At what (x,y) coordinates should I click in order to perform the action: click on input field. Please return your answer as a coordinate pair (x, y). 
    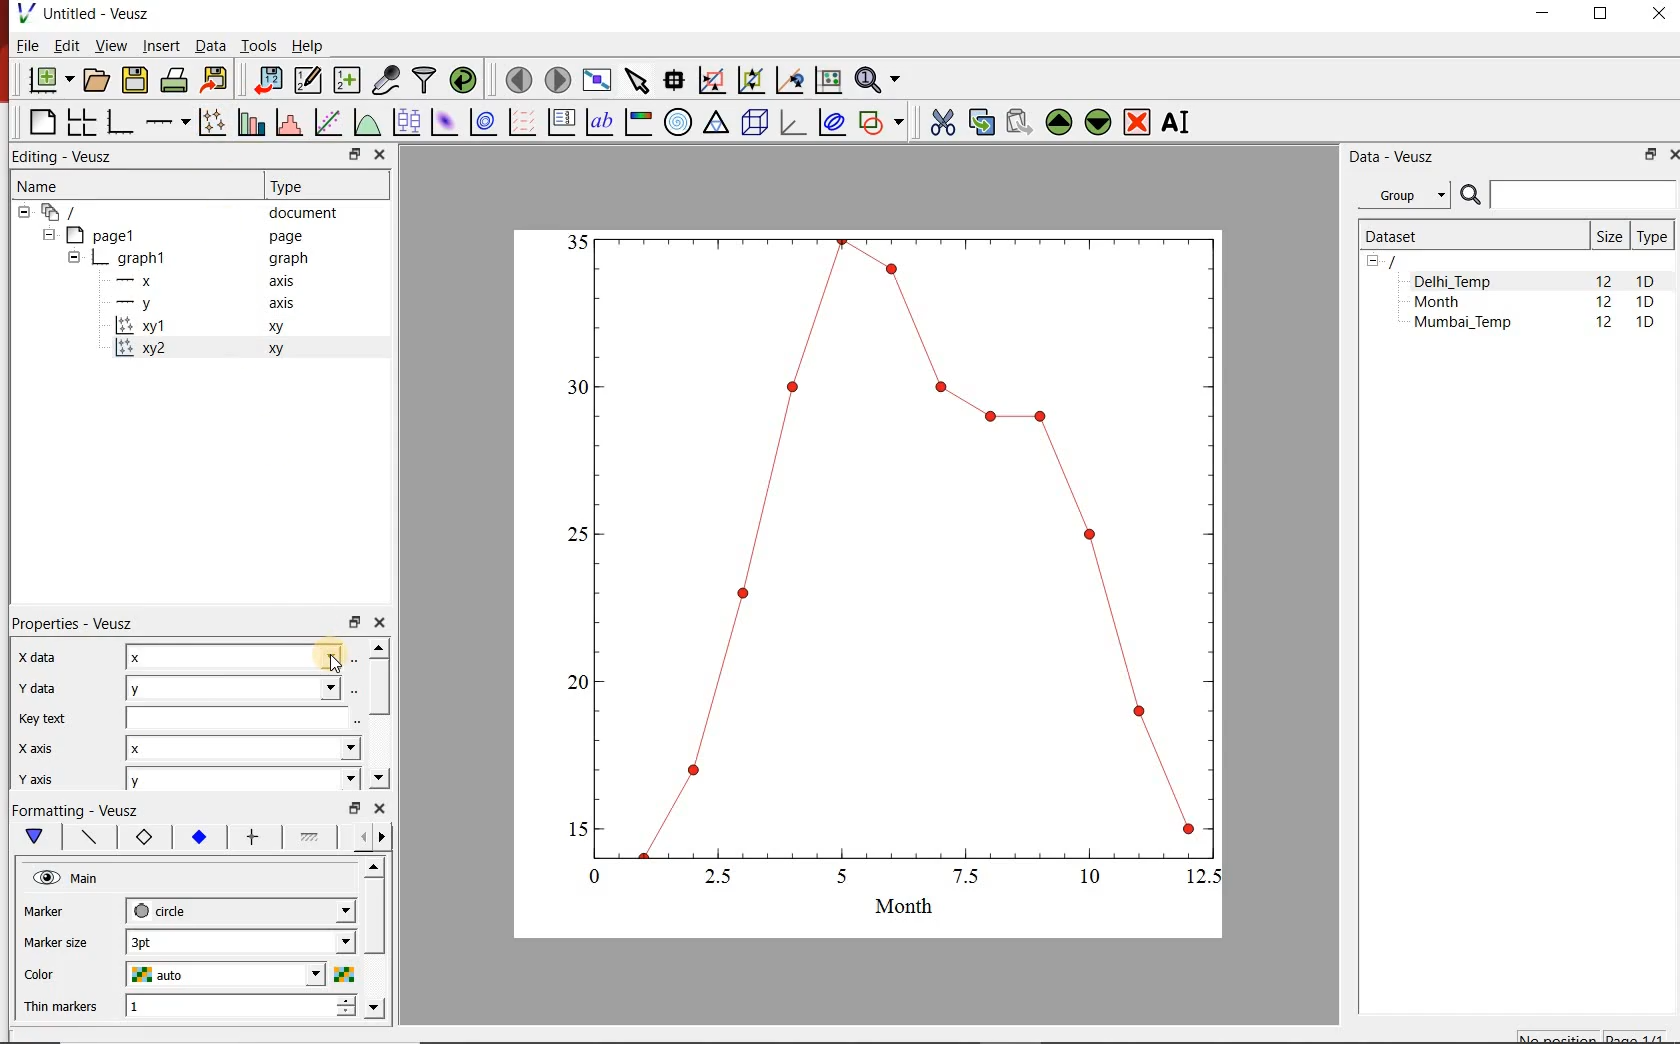
    Looking at the image, I should click on (245, 717).